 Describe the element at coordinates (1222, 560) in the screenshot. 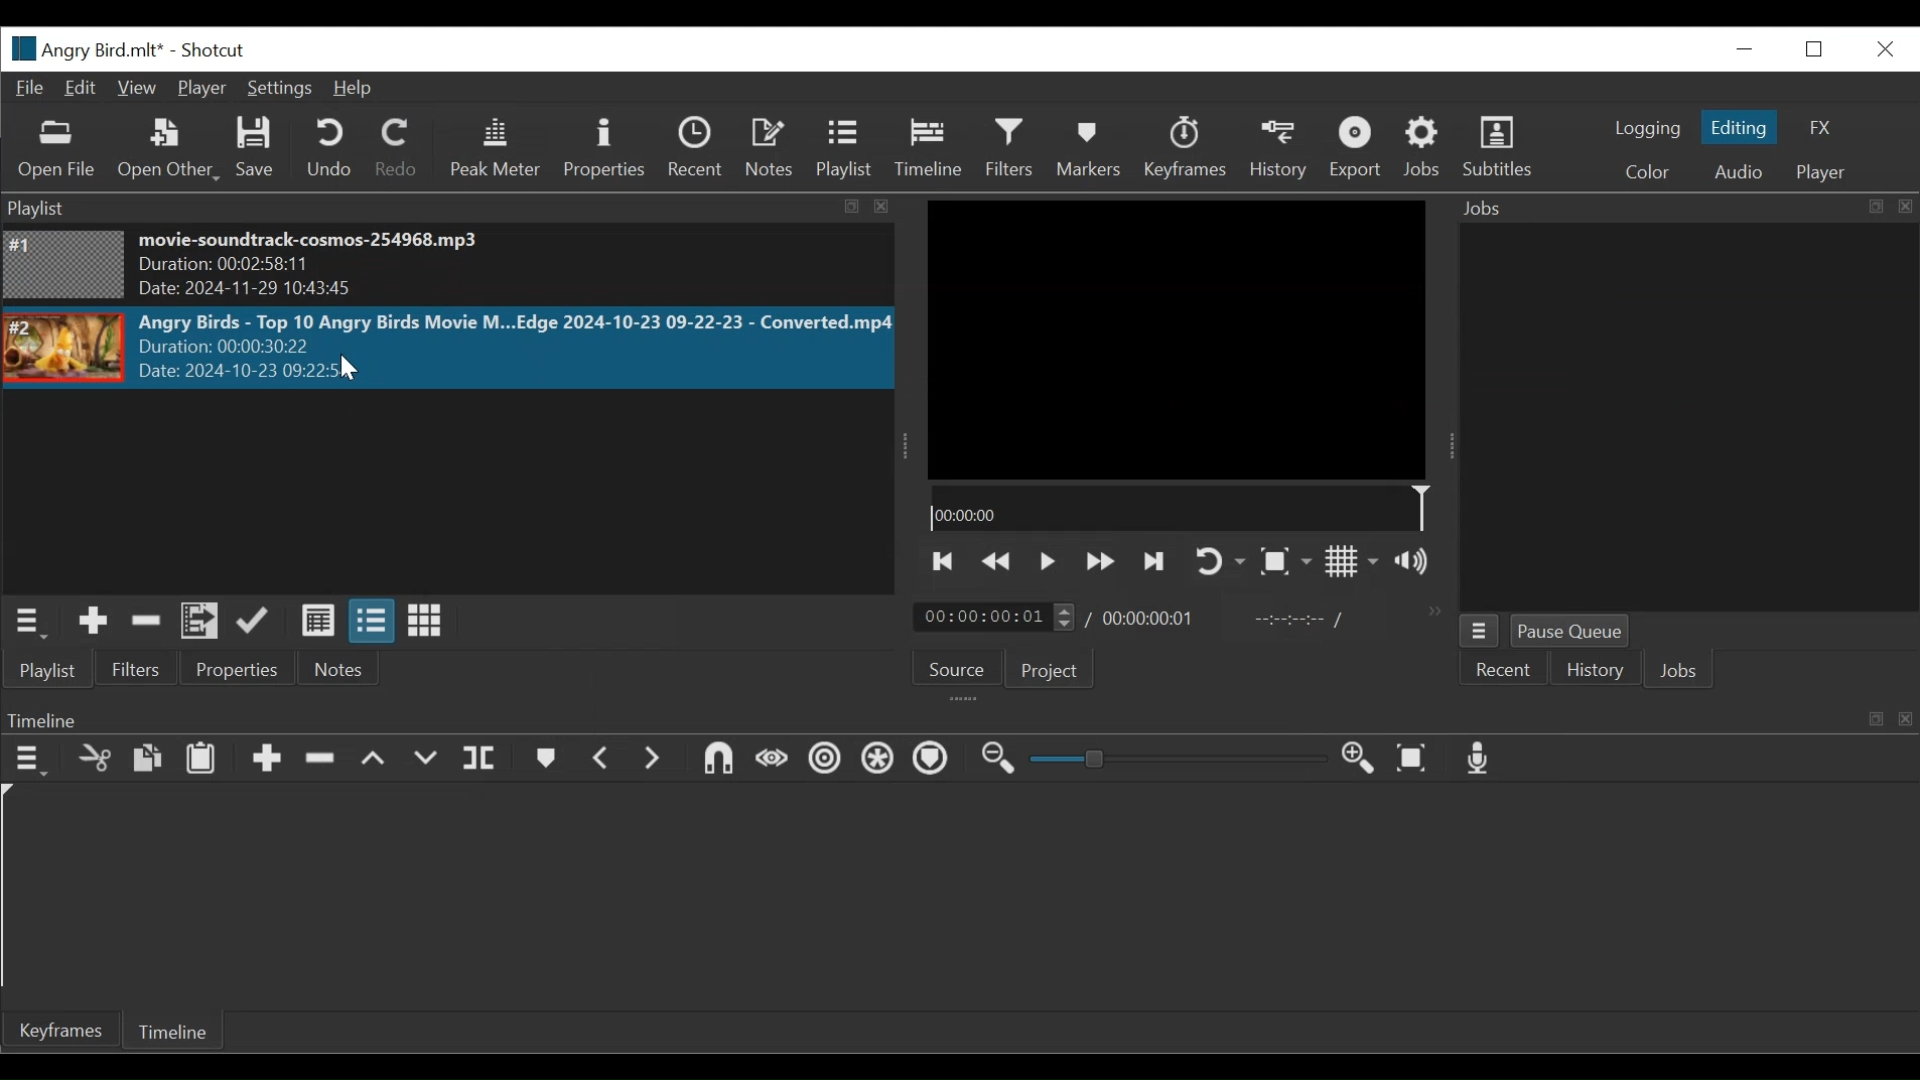

I see `Toggle on ` at that location.